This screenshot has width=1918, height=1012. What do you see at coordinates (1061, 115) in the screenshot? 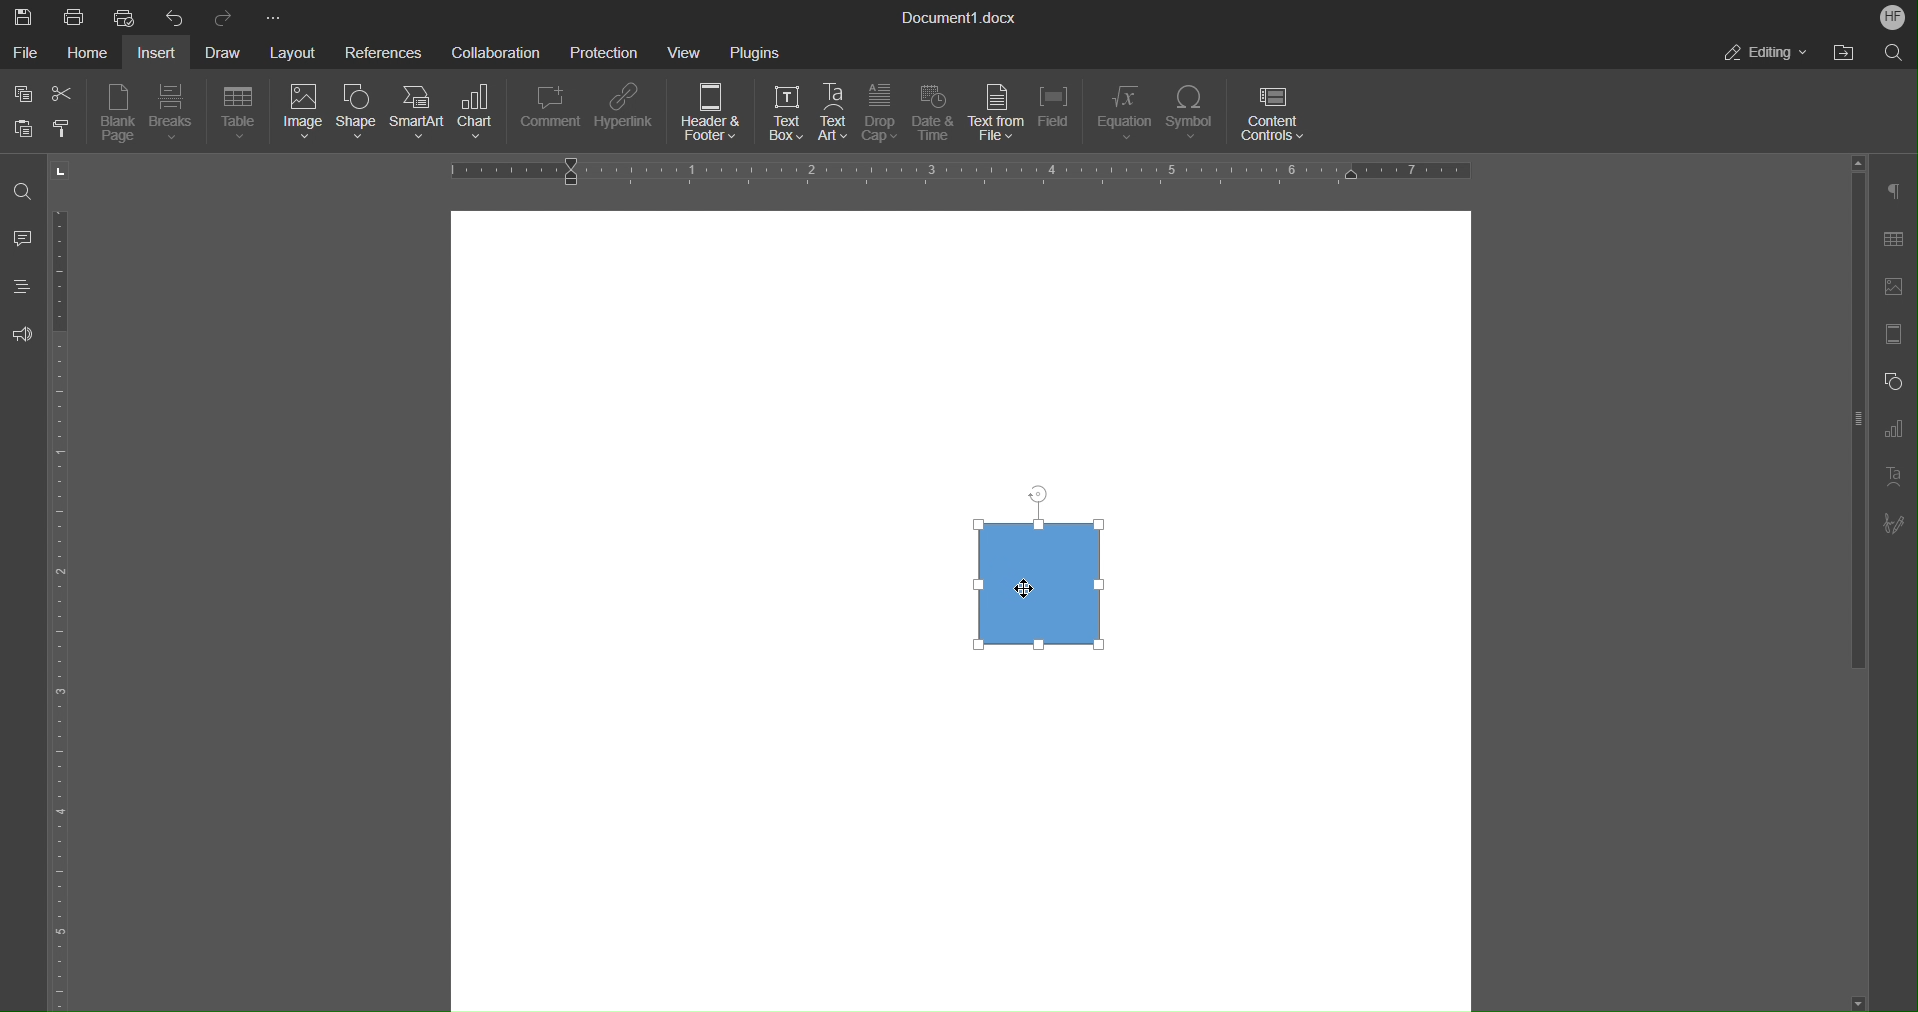
I see `Field` at bounding box center [1061, 115].